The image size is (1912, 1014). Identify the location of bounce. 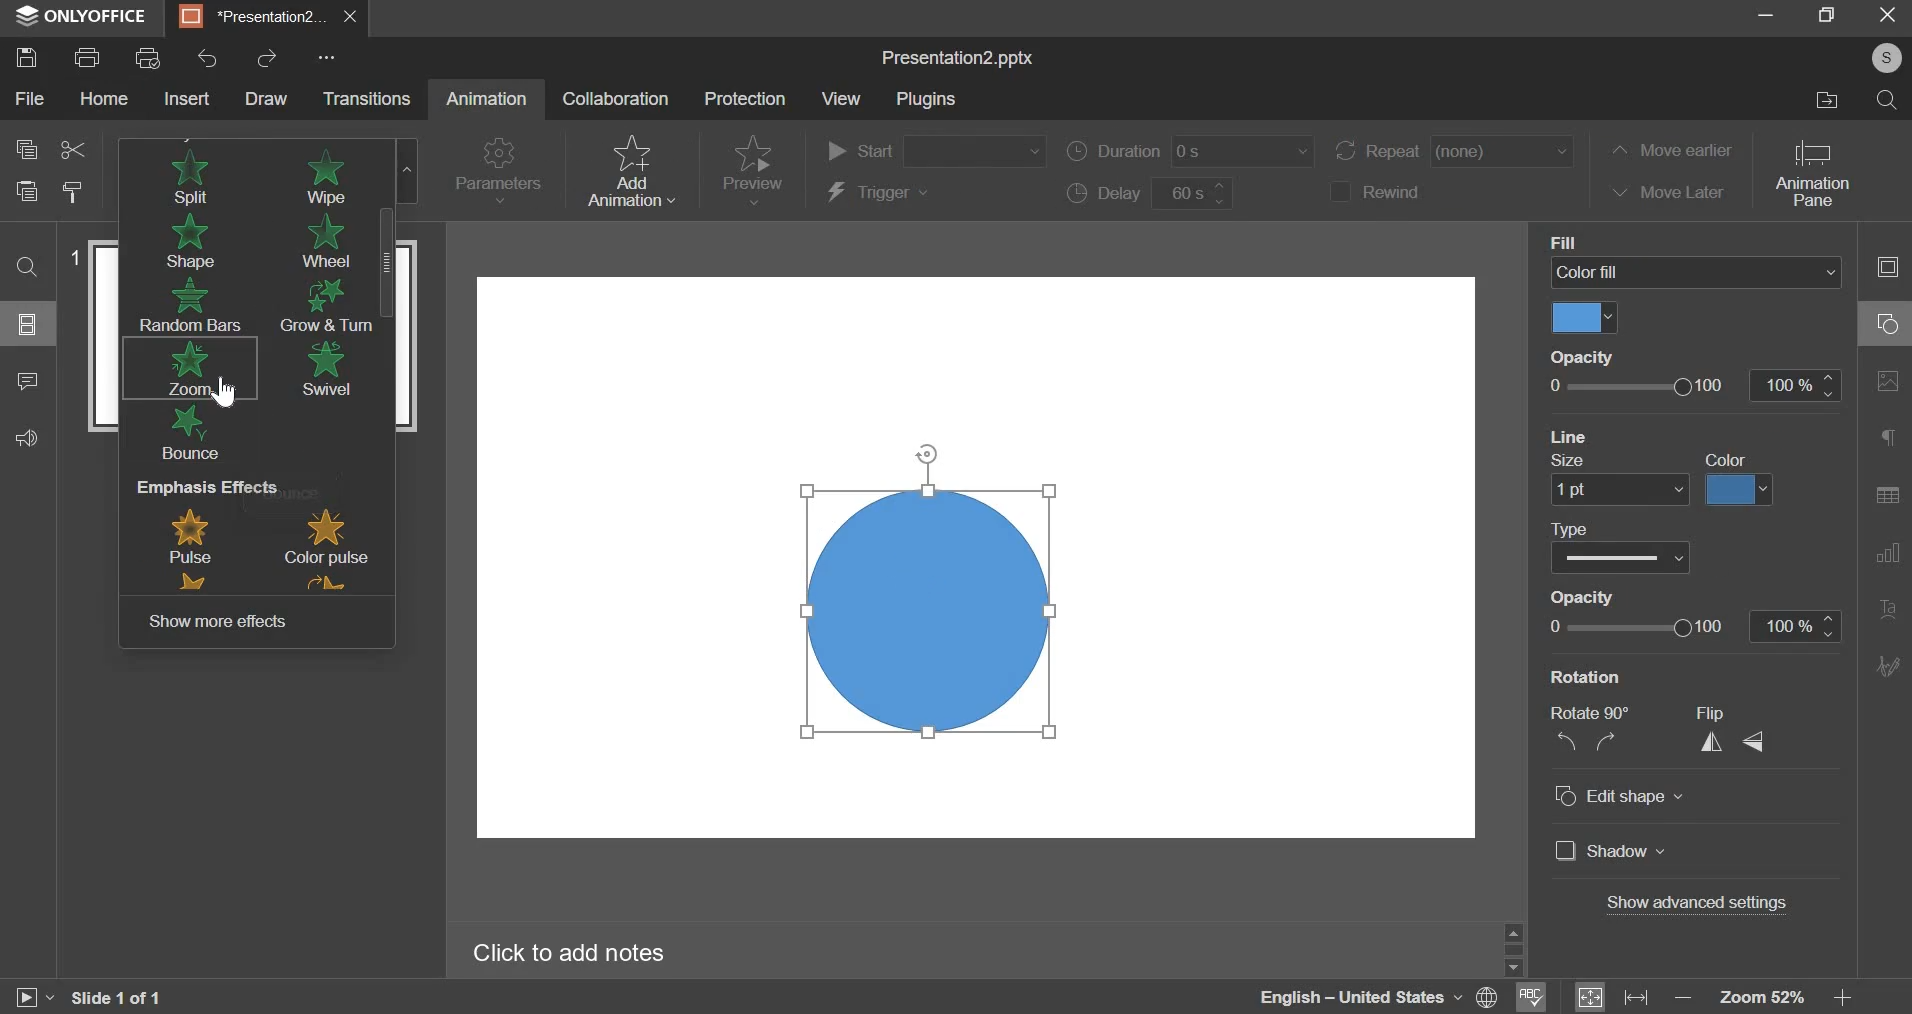
(195, 434).